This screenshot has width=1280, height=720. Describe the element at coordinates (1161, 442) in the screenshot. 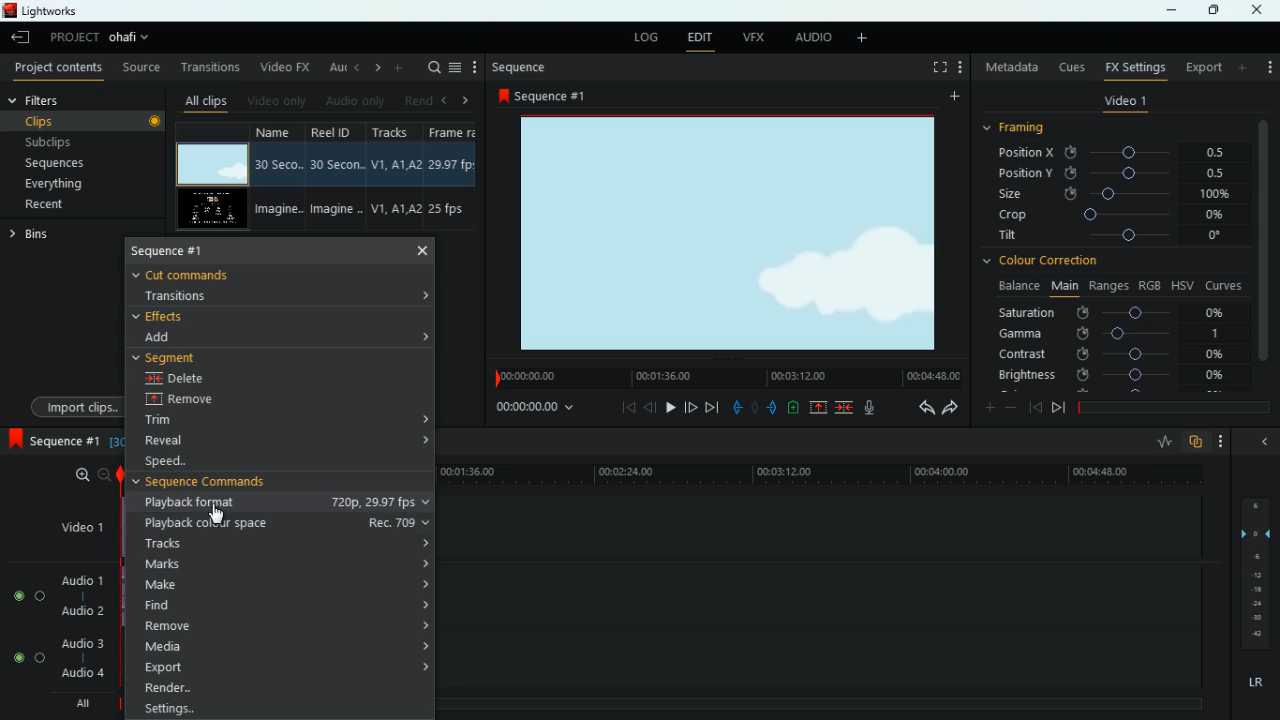

I see `rate` at that location.